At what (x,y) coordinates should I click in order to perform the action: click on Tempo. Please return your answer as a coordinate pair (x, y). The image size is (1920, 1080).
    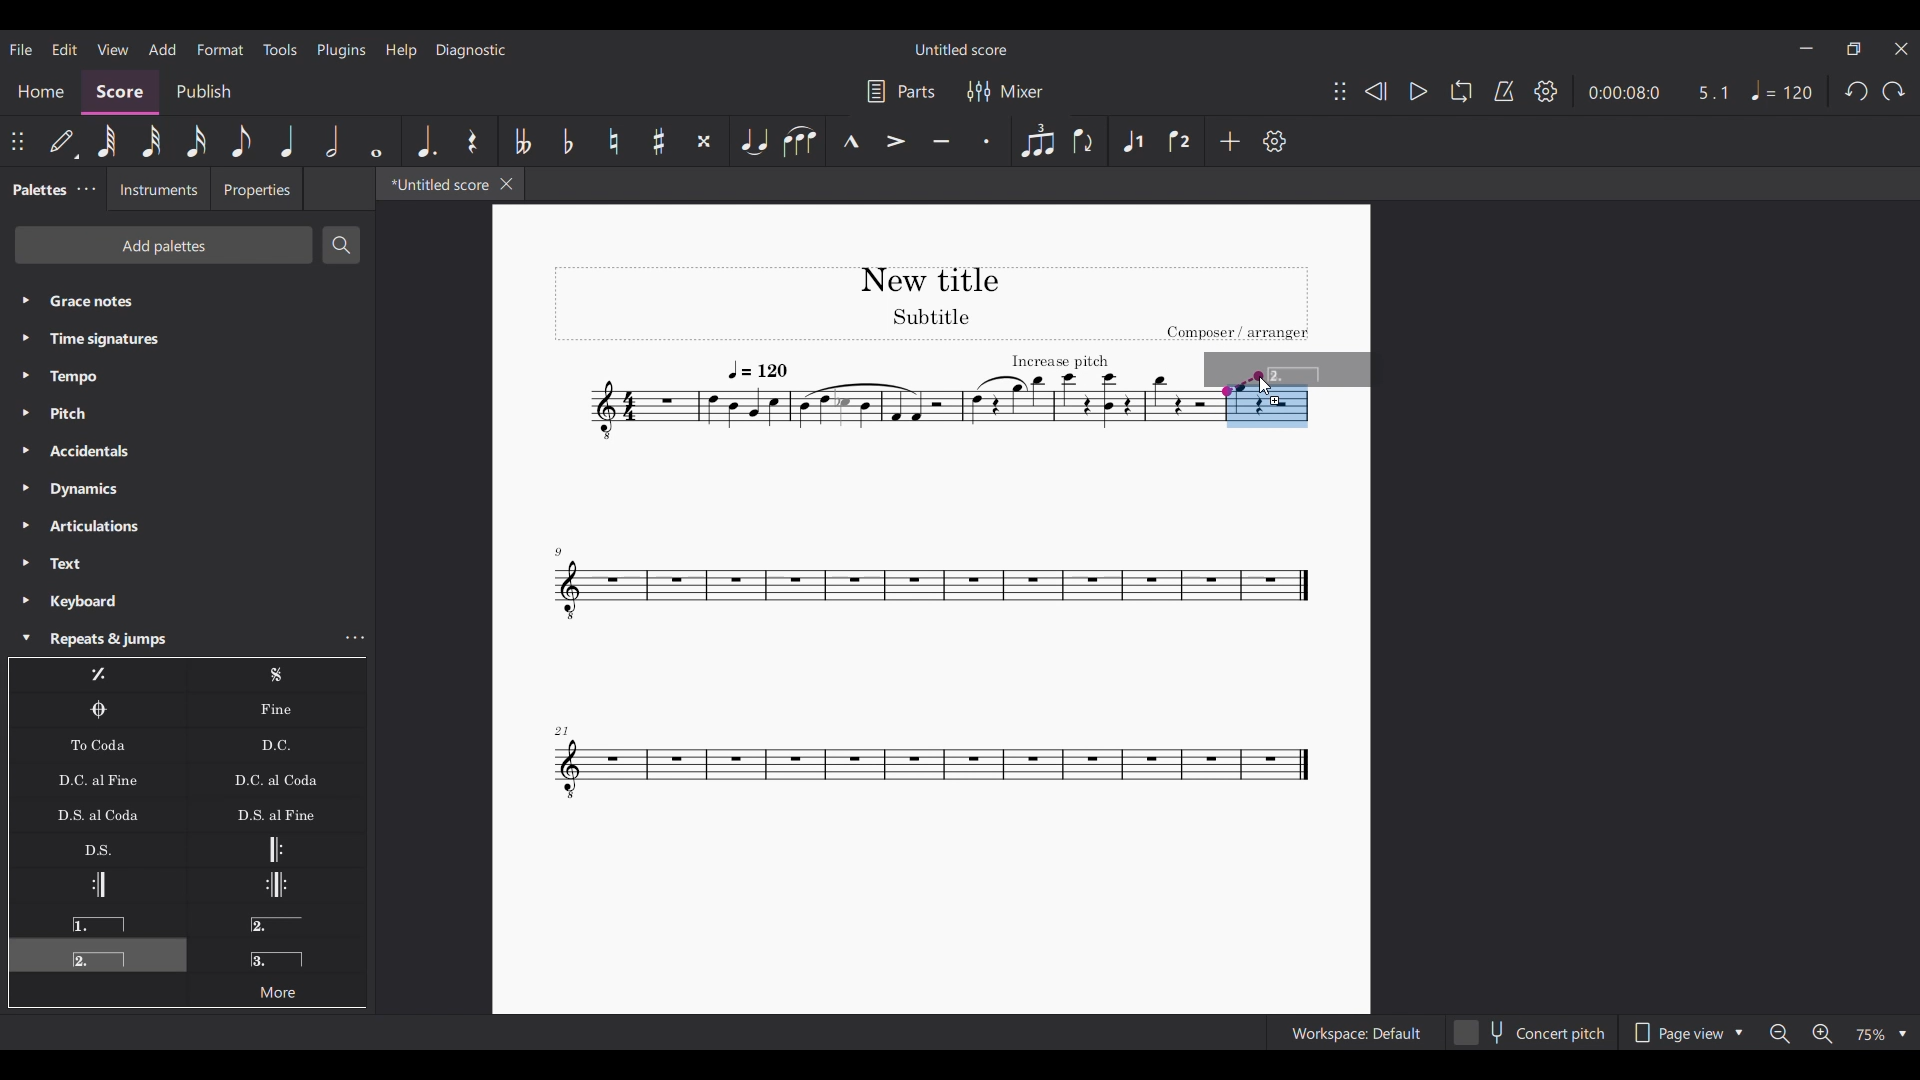
    Looking at the image, I should click on (187, 377).